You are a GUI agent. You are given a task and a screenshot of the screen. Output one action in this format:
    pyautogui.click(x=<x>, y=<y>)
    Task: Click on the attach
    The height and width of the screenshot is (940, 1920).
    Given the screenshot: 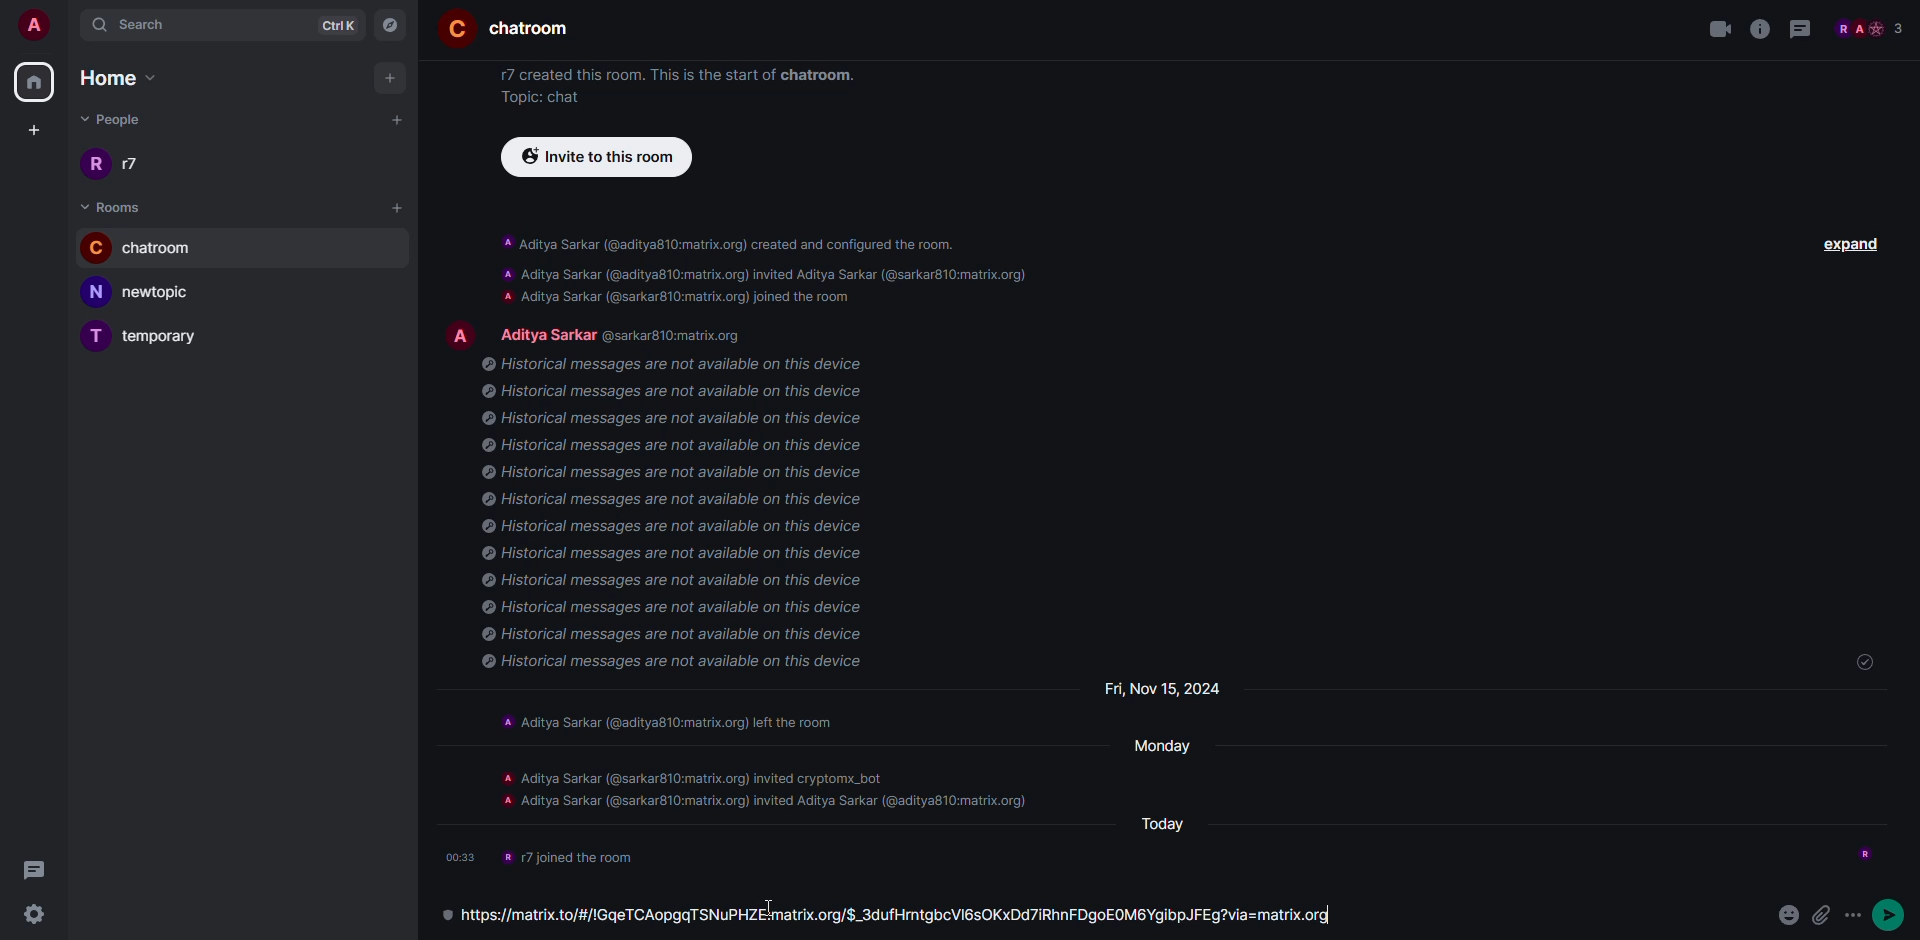 What is the action you would take?
    pyautogui.click(x=1822, y=911)
    